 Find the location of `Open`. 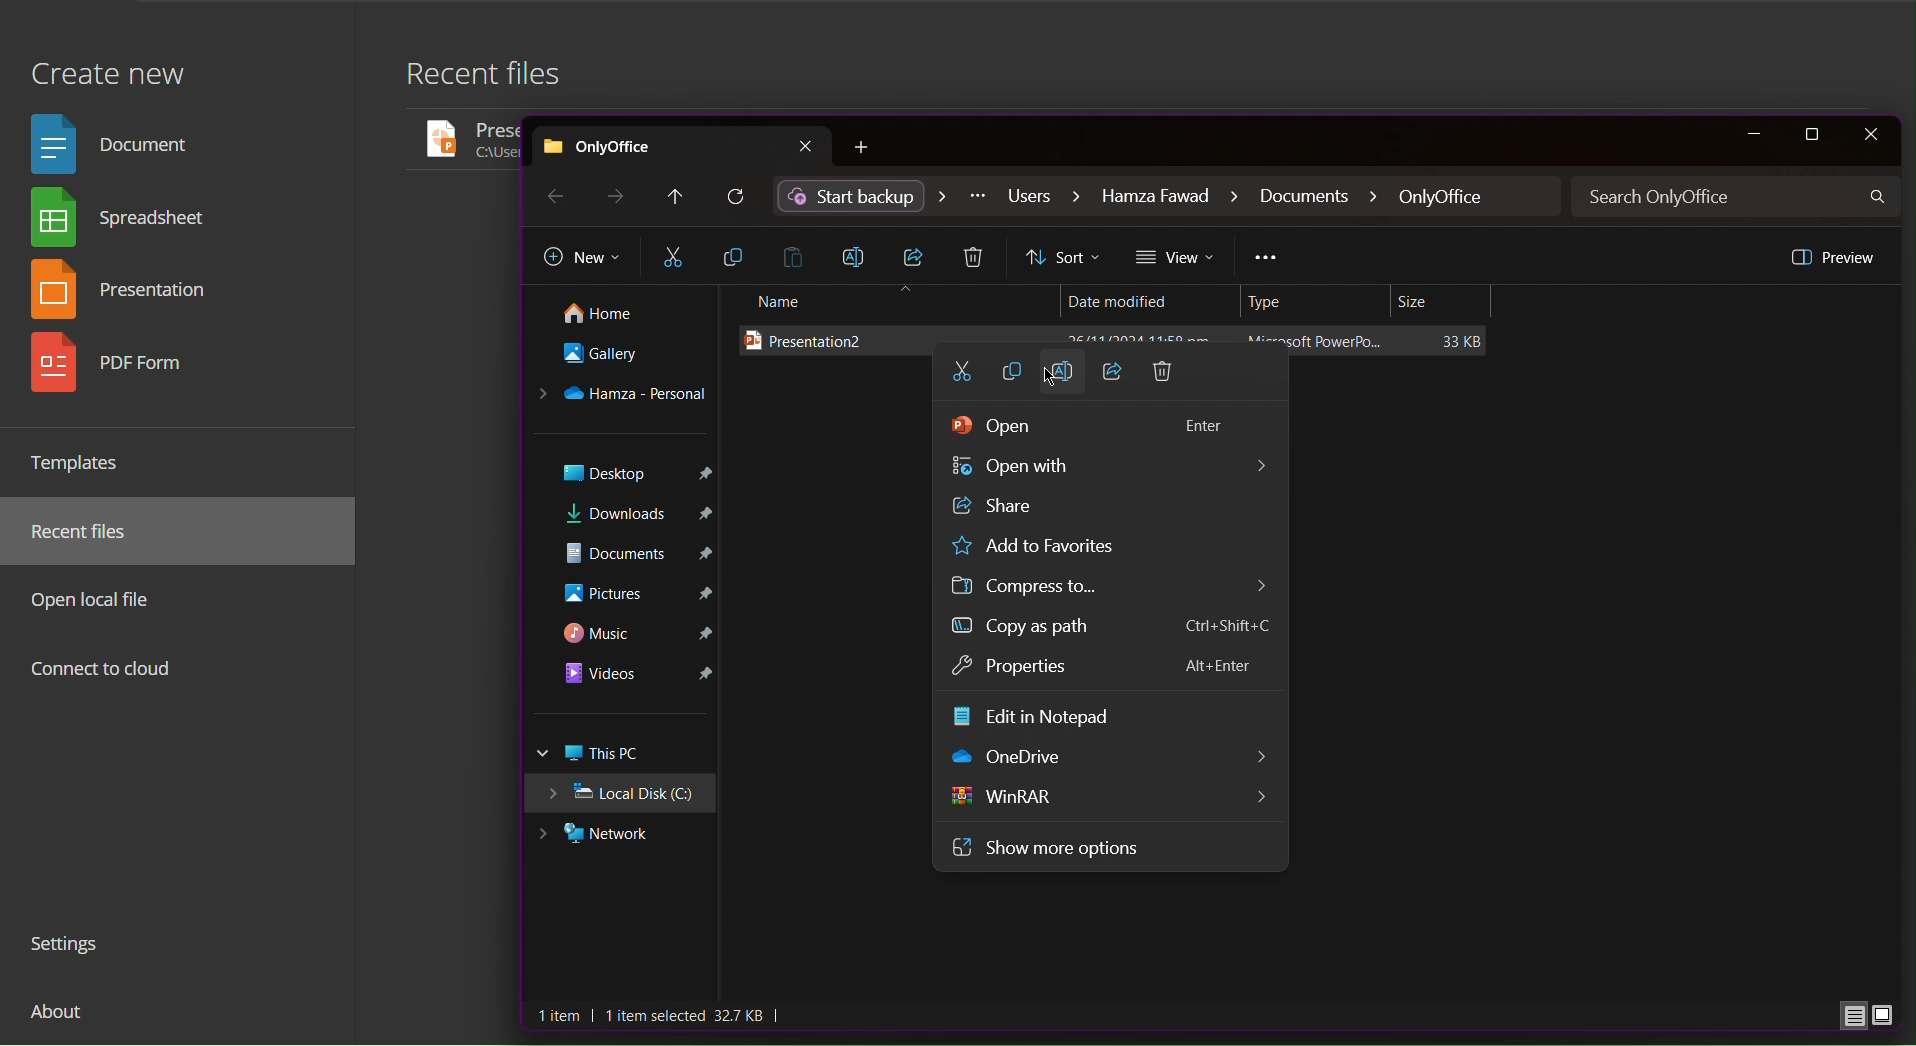

Open is located at coordinates (1094, 429).